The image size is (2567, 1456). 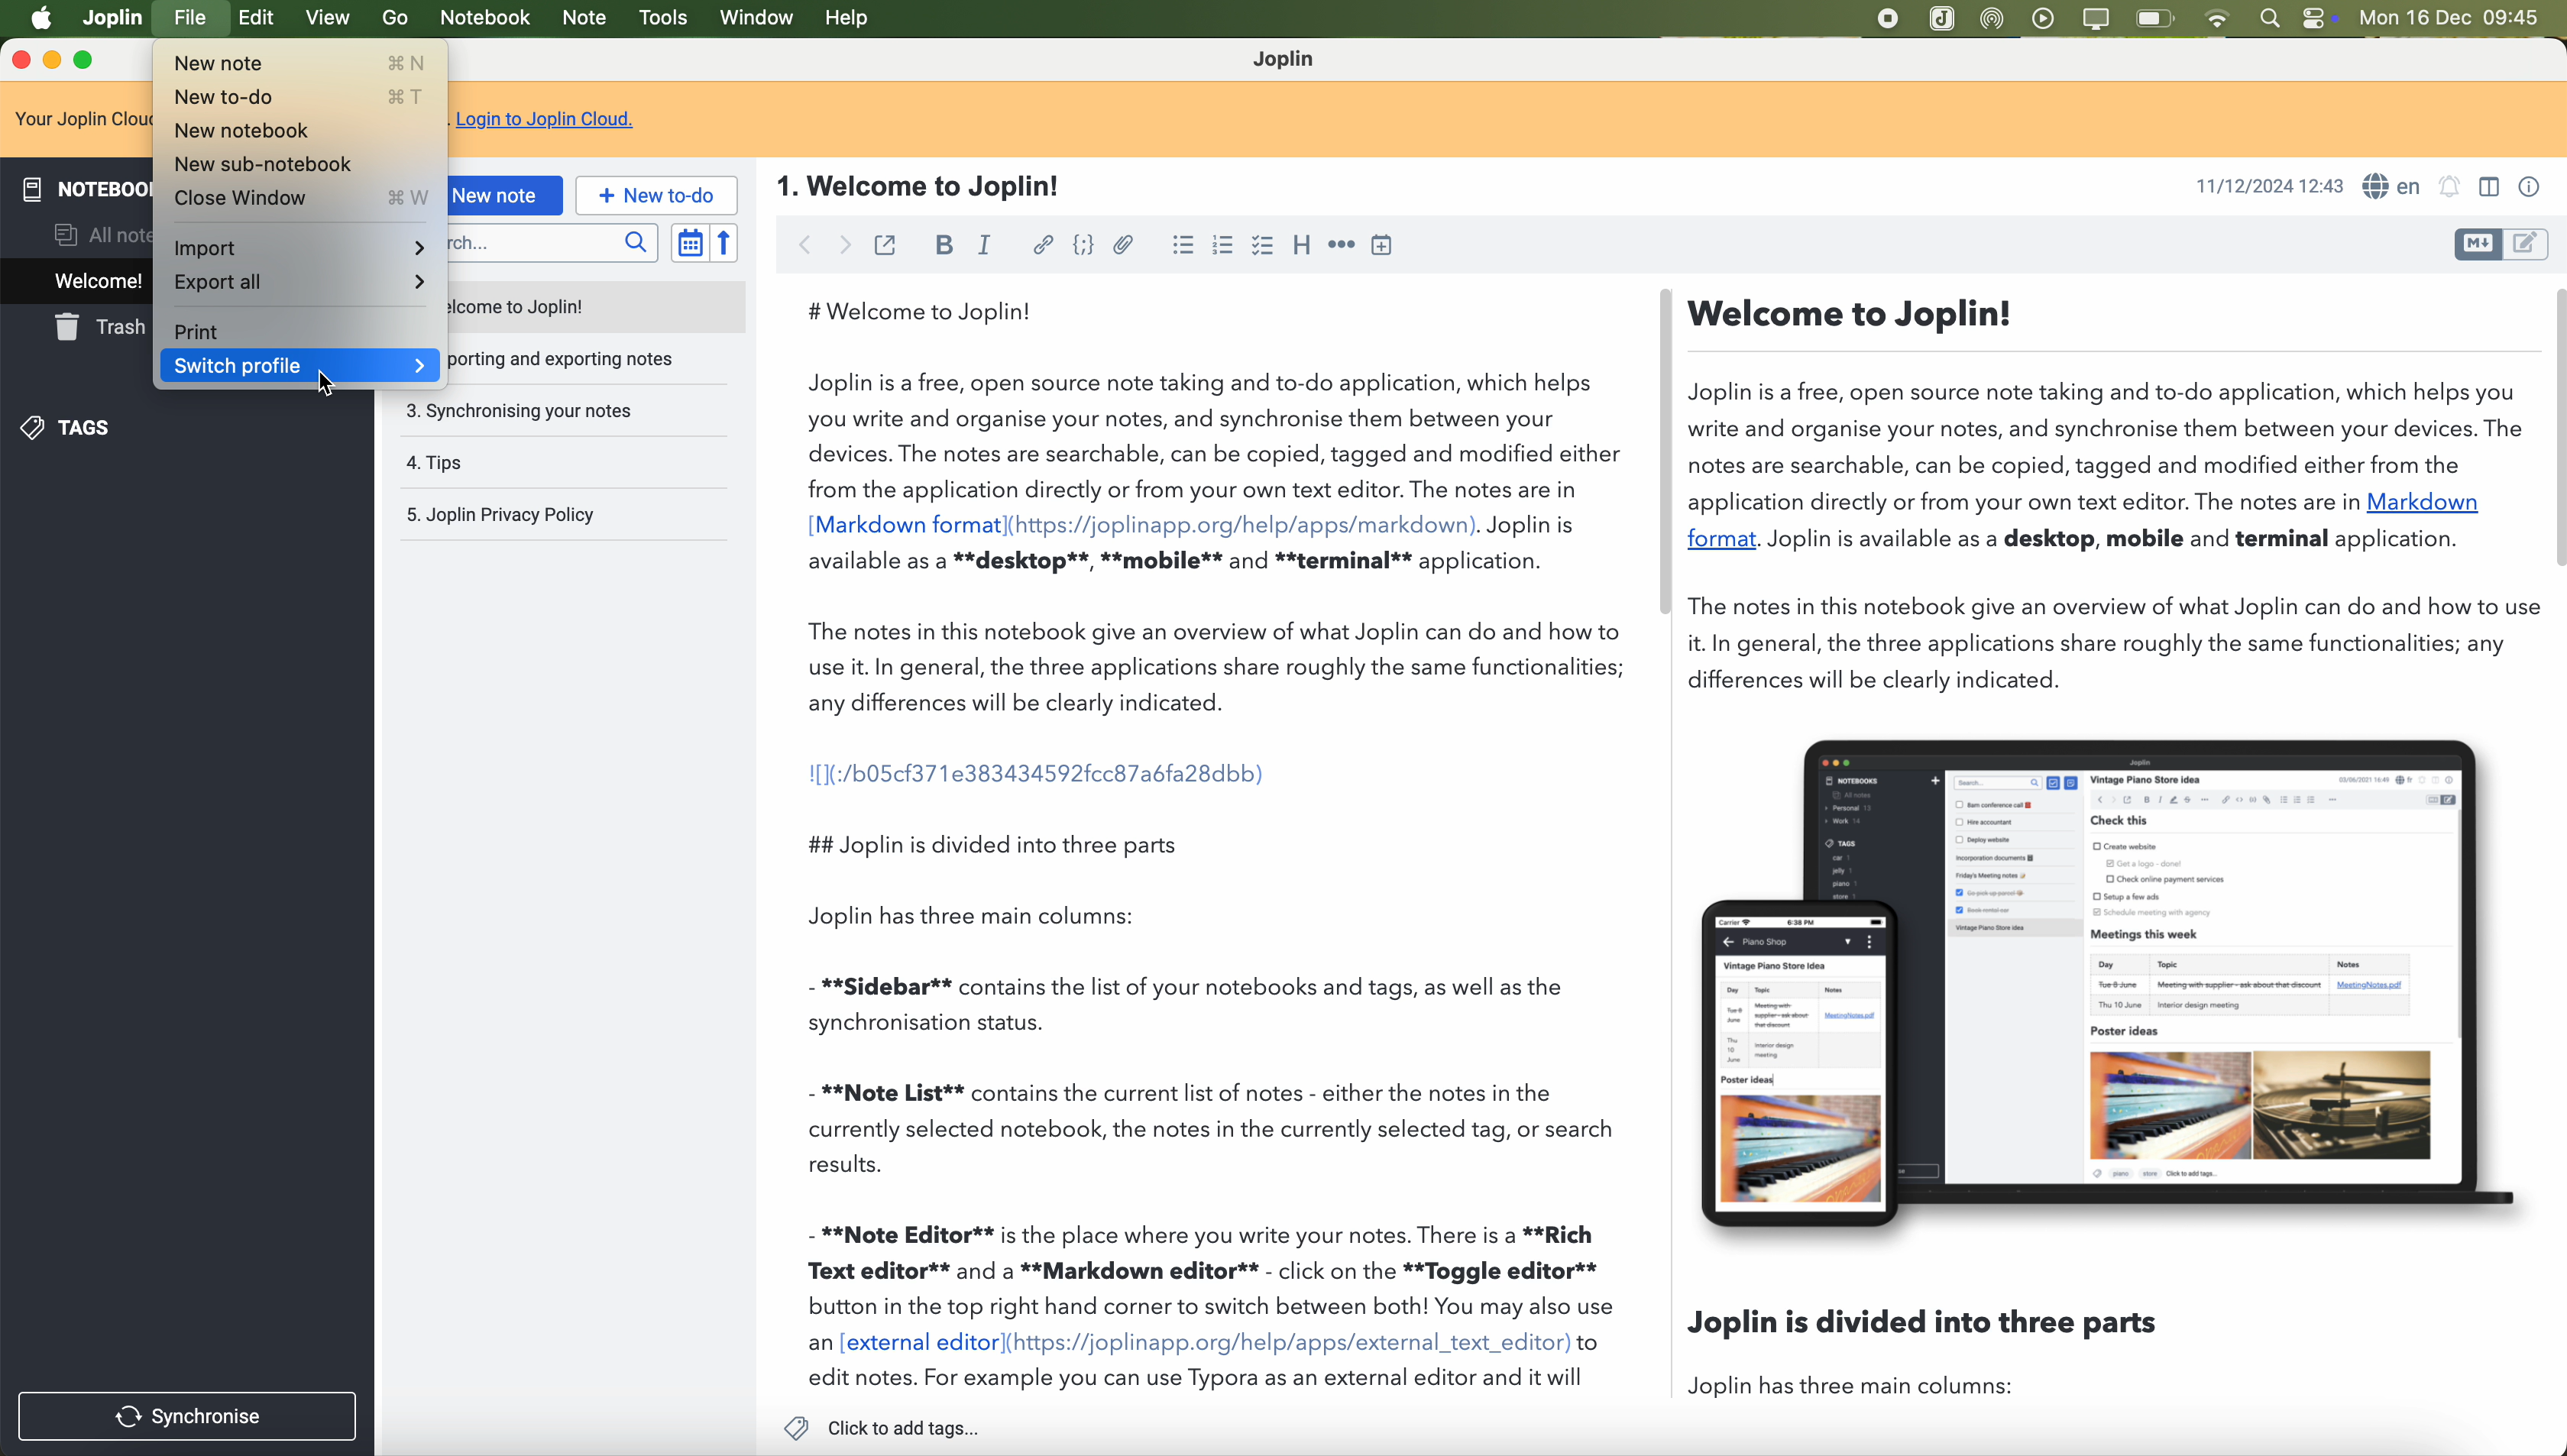 I want to click on wifi, so click(x=2222, y=19).